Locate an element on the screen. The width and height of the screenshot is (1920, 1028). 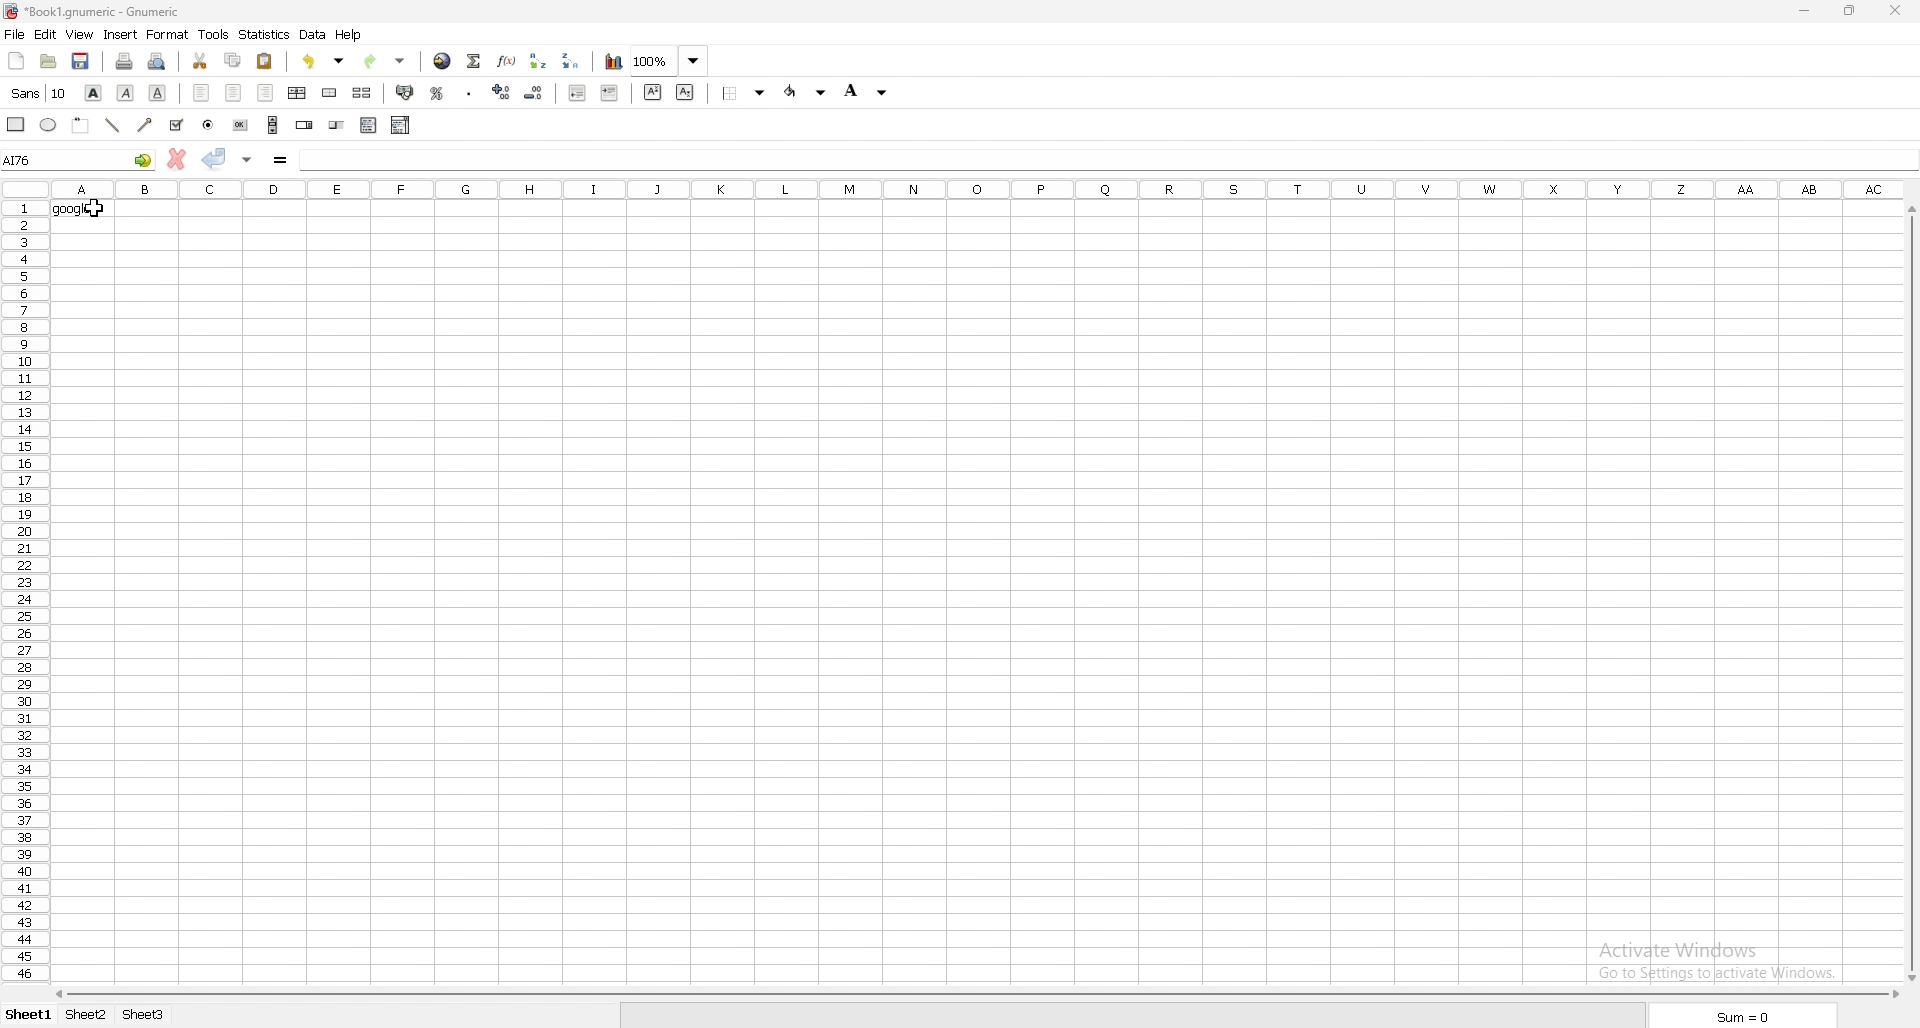
scroll bar is located at coordinates (1911, 593).